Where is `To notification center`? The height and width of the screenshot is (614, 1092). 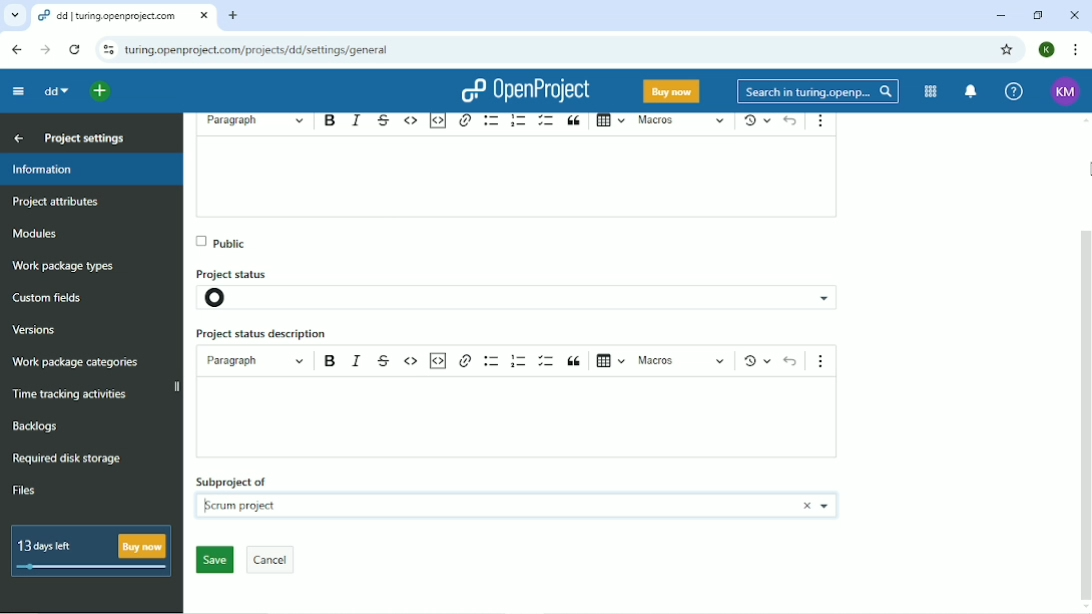
To notification center is located at coordinates (971, 92).